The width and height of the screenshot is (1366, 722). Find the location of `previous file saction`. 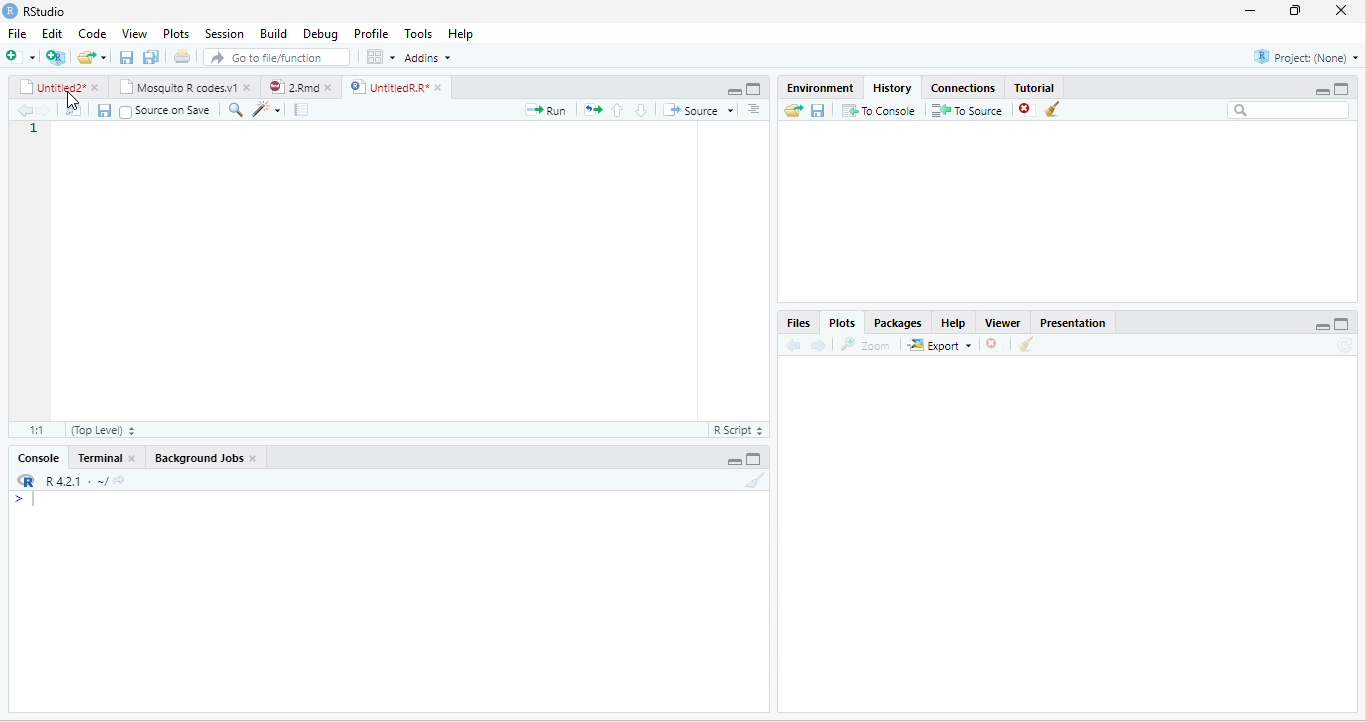

previous file saction is located at coordinates (128, 56).